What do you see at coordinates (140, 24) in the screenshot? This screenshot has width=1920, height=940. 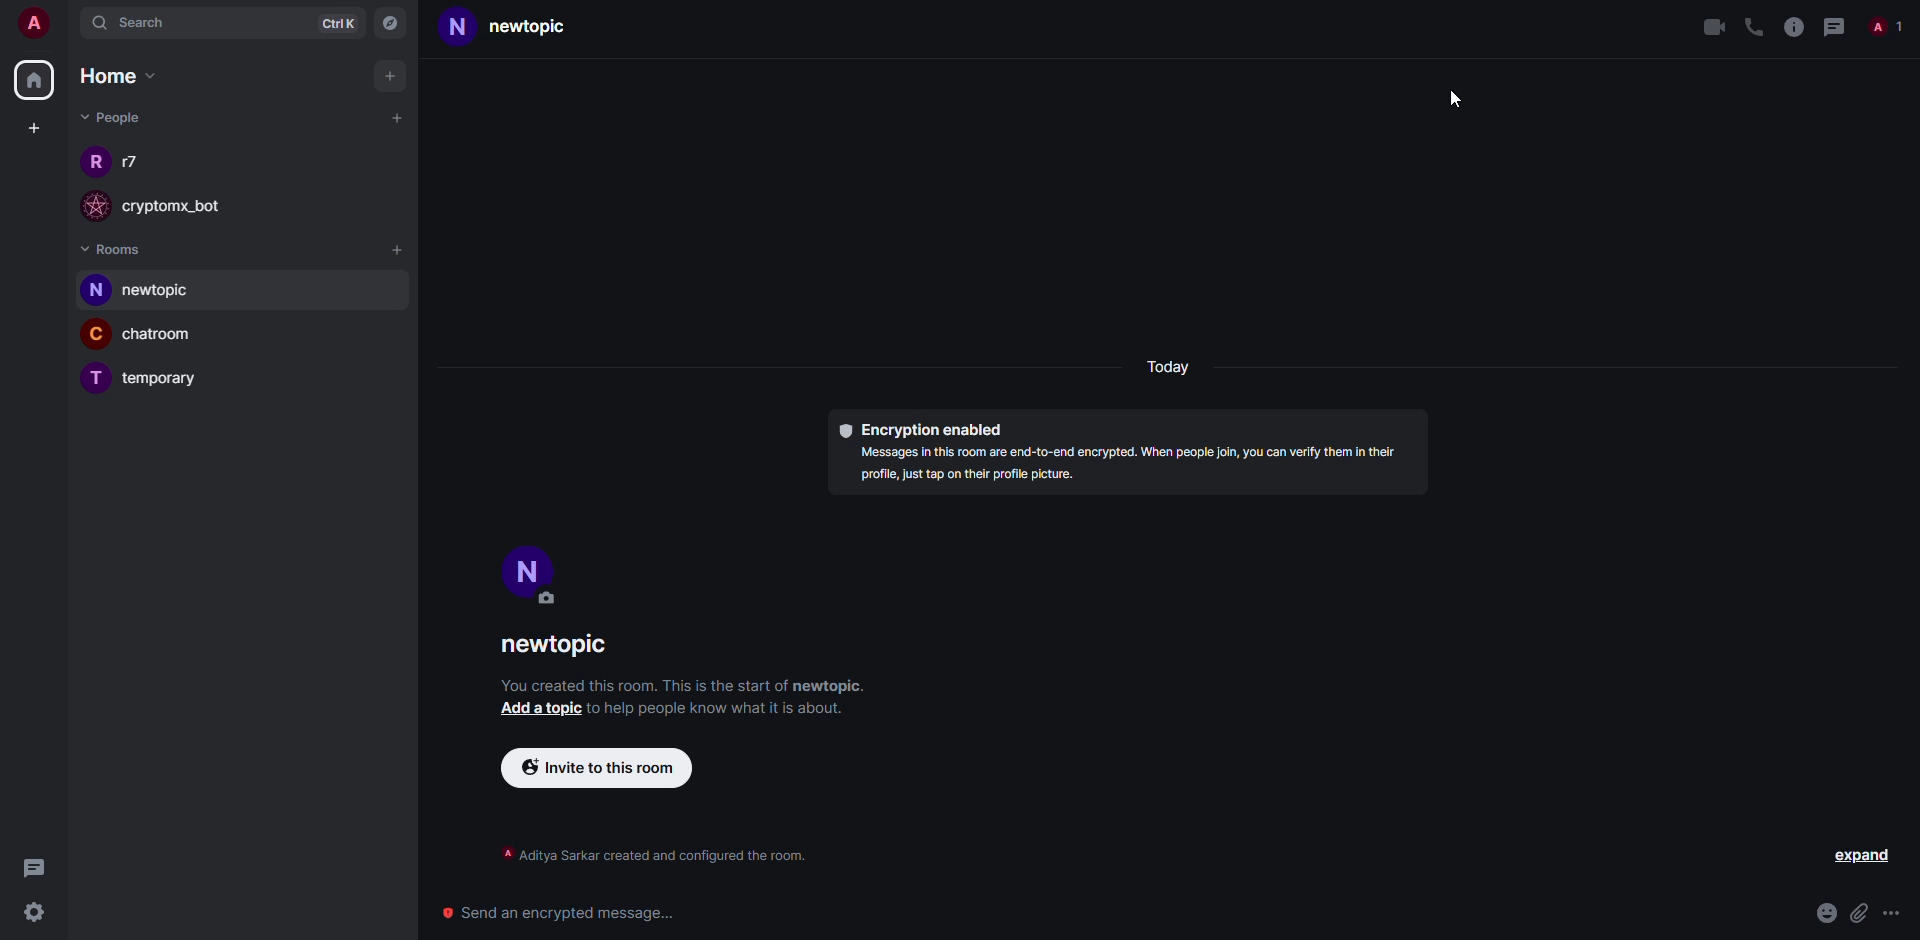 I see `search` at bounding box center [140, 24].